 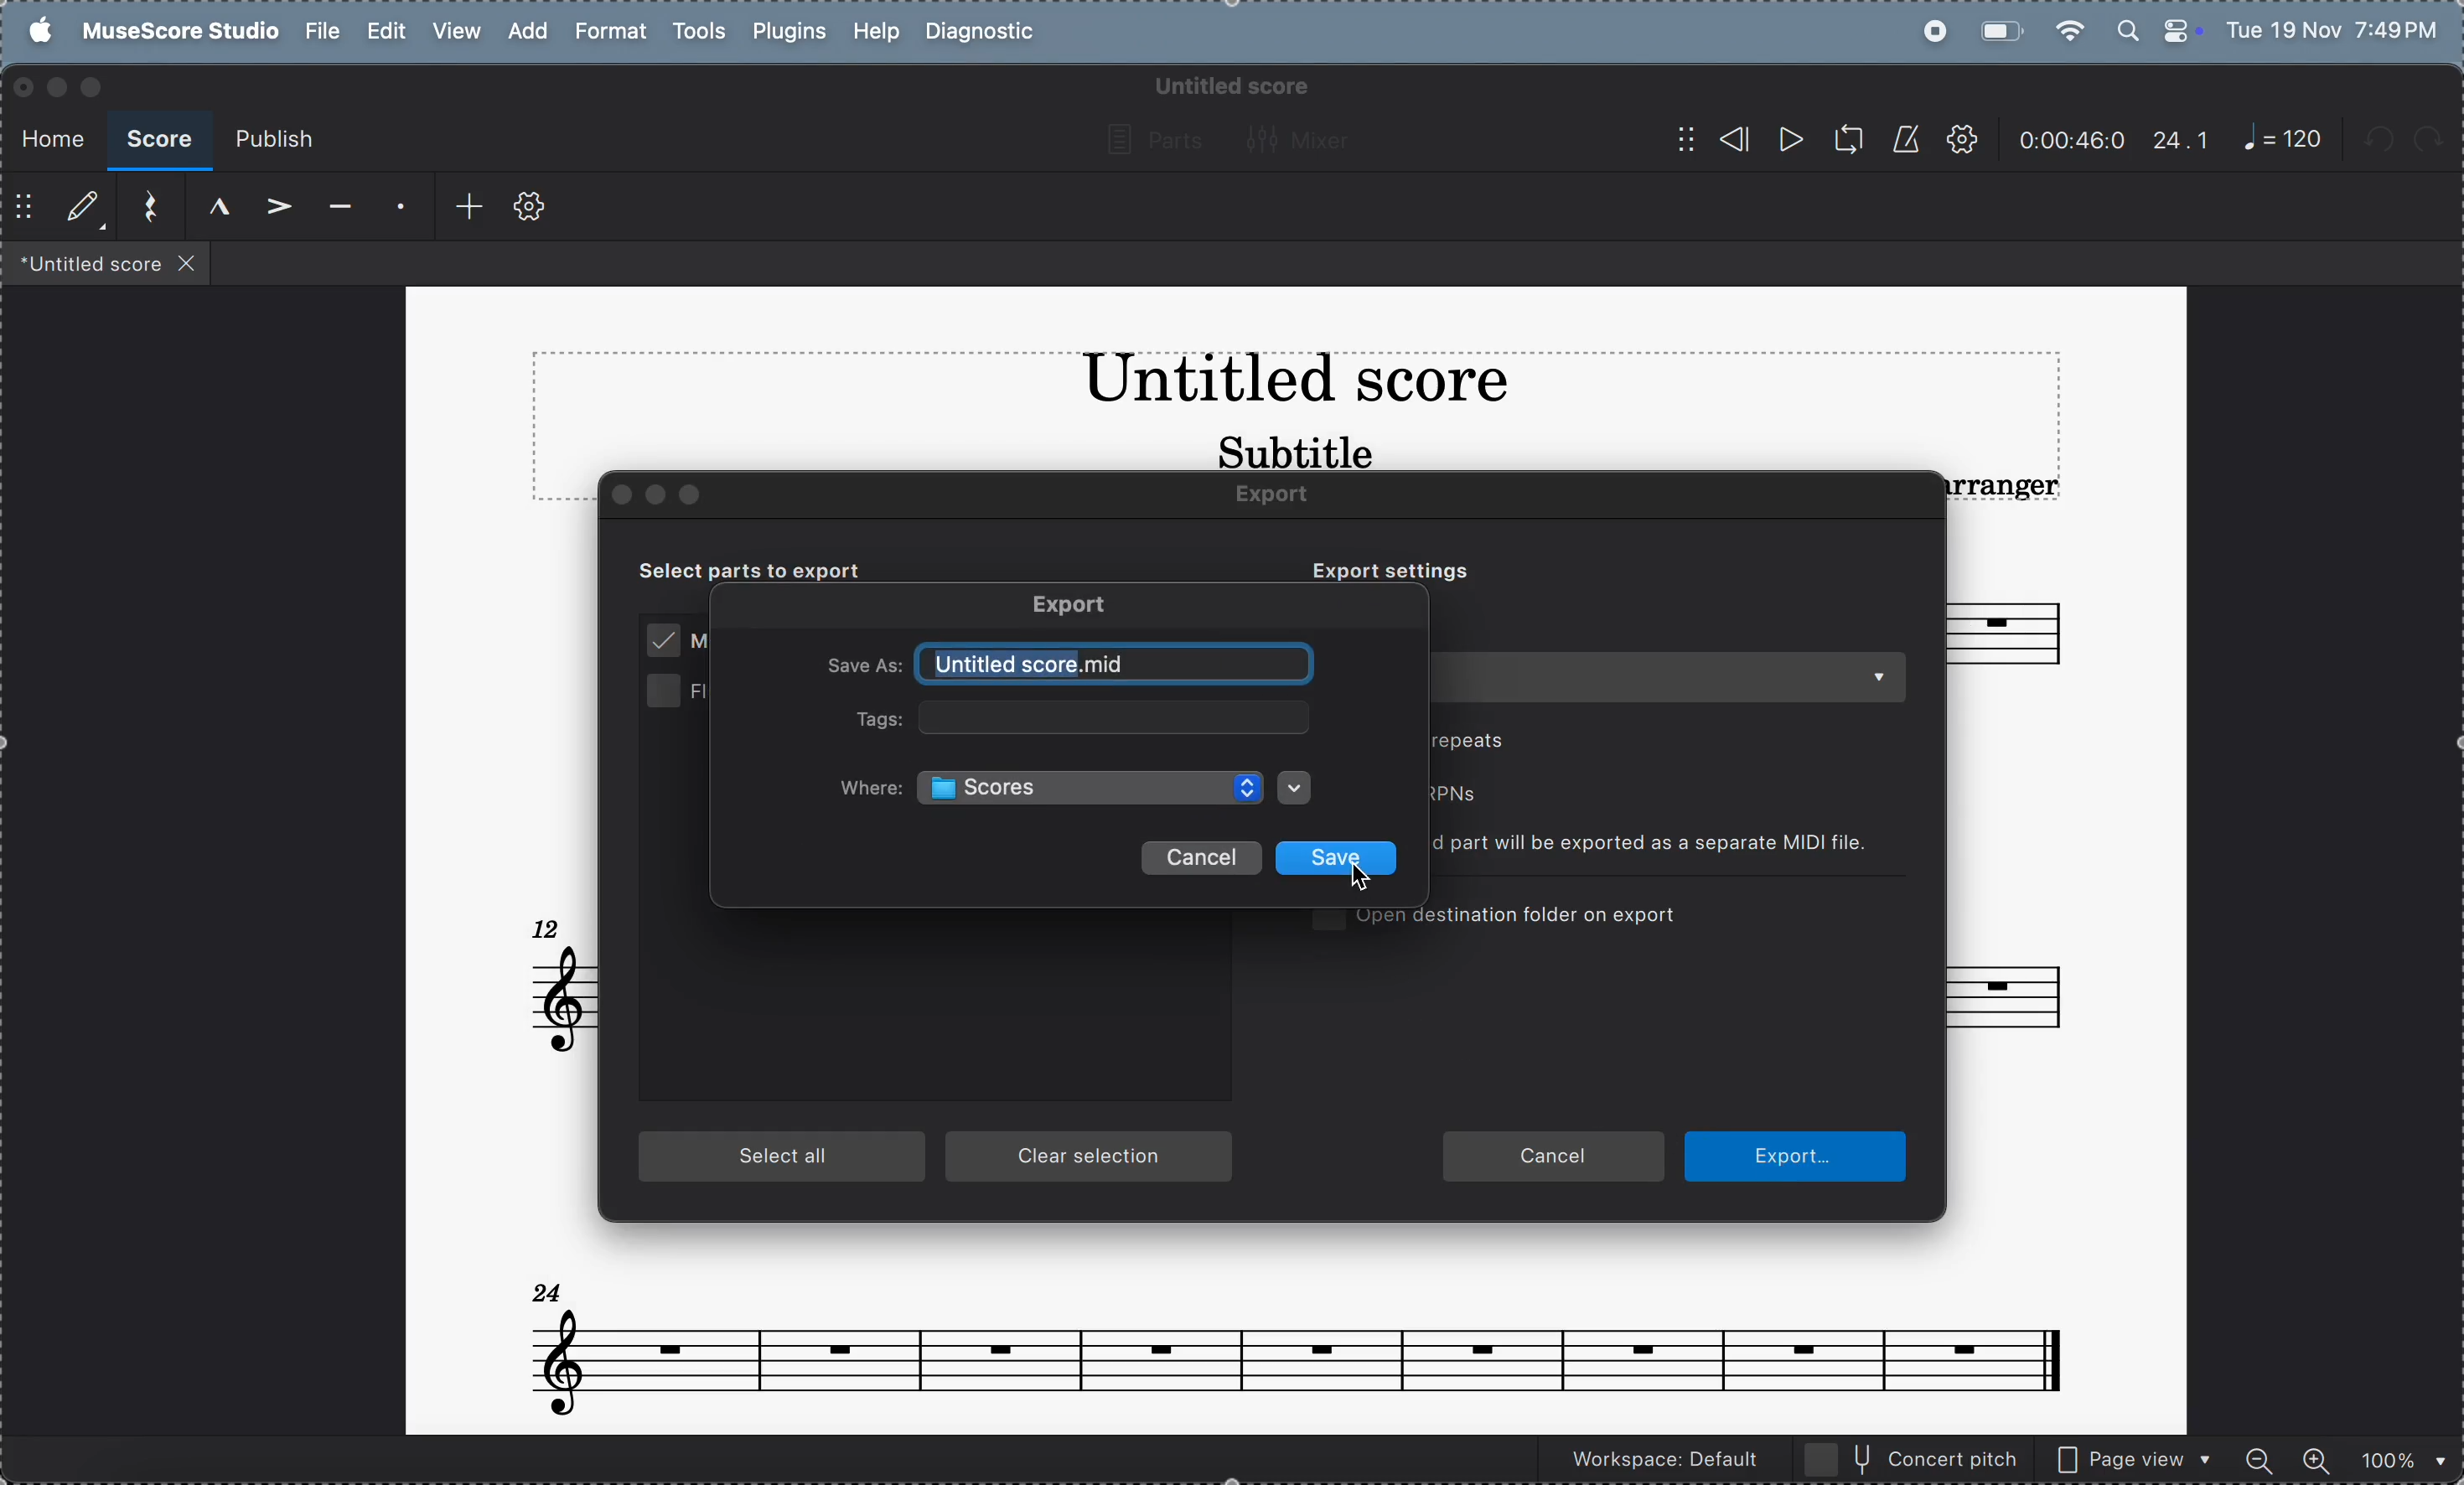 What do you see at coordinates (1294, 384) in the screenshot?
I see `title` at bounding box center [1294, 384].